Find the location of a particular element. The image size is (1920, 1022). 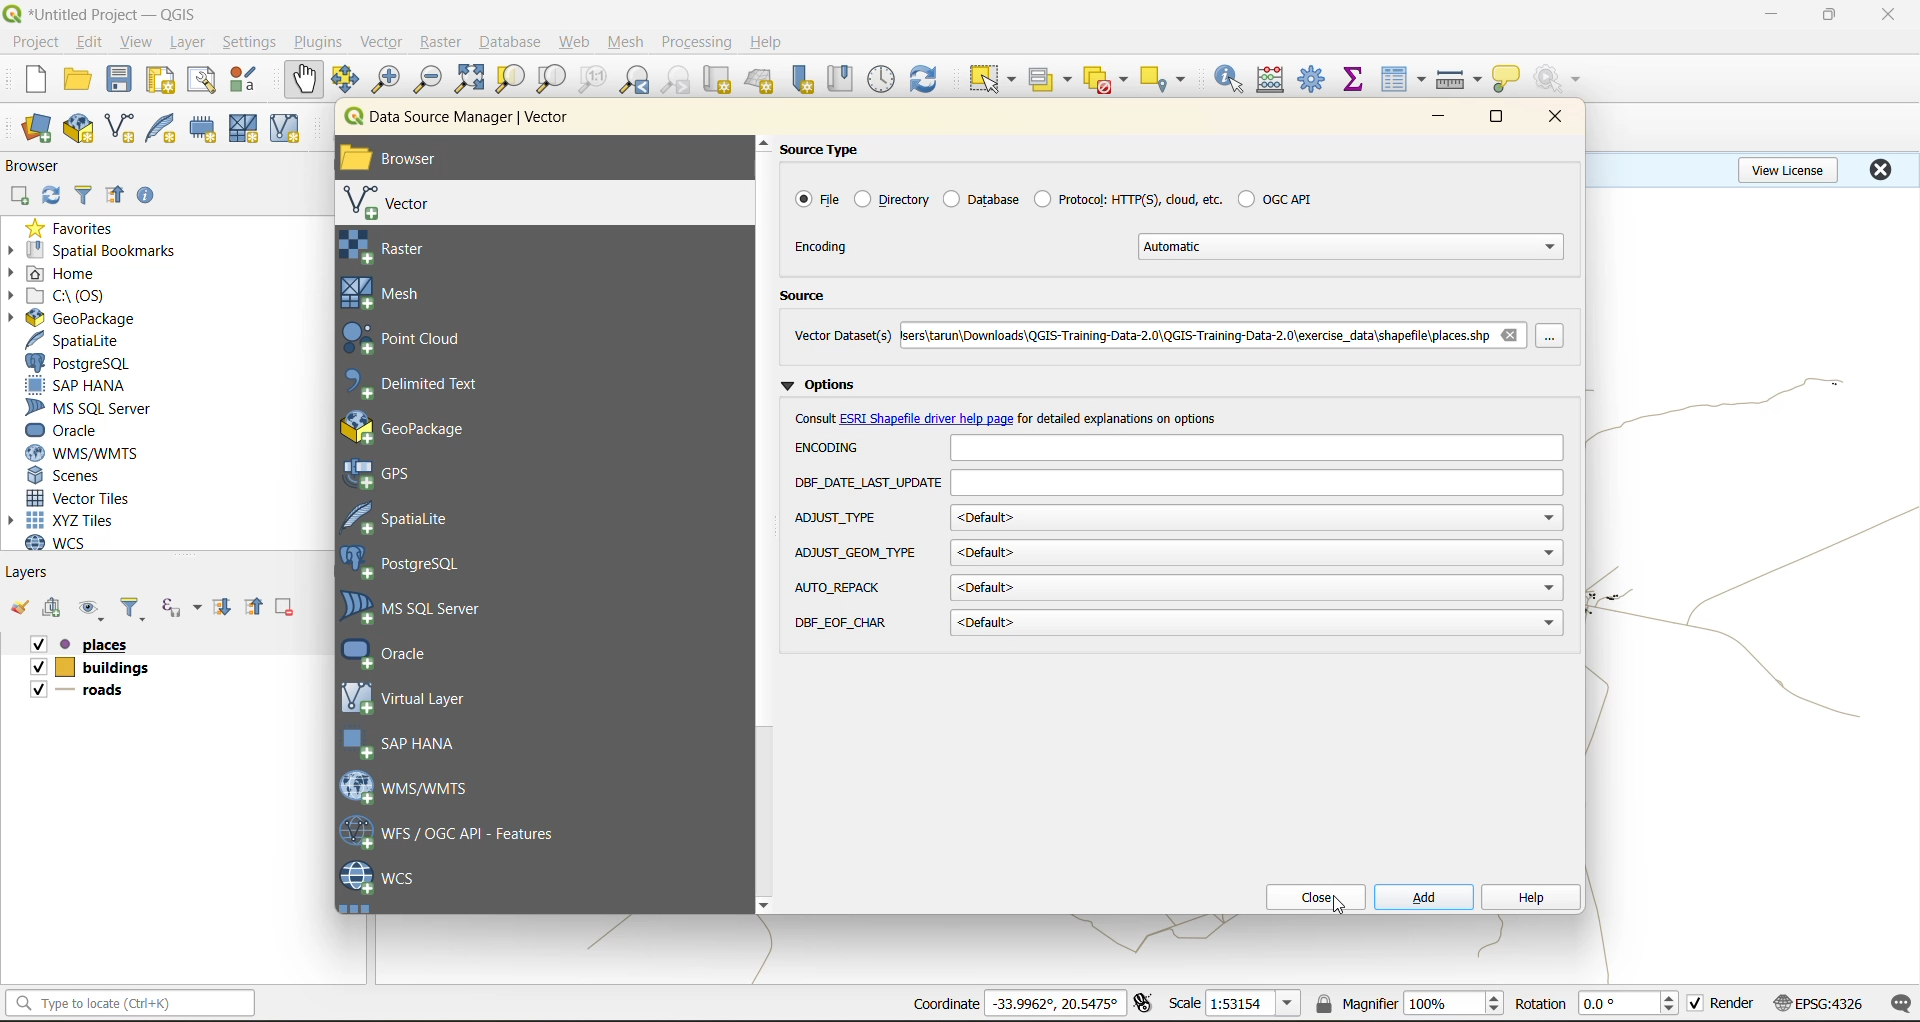

source is located at coordinates (810, 298).